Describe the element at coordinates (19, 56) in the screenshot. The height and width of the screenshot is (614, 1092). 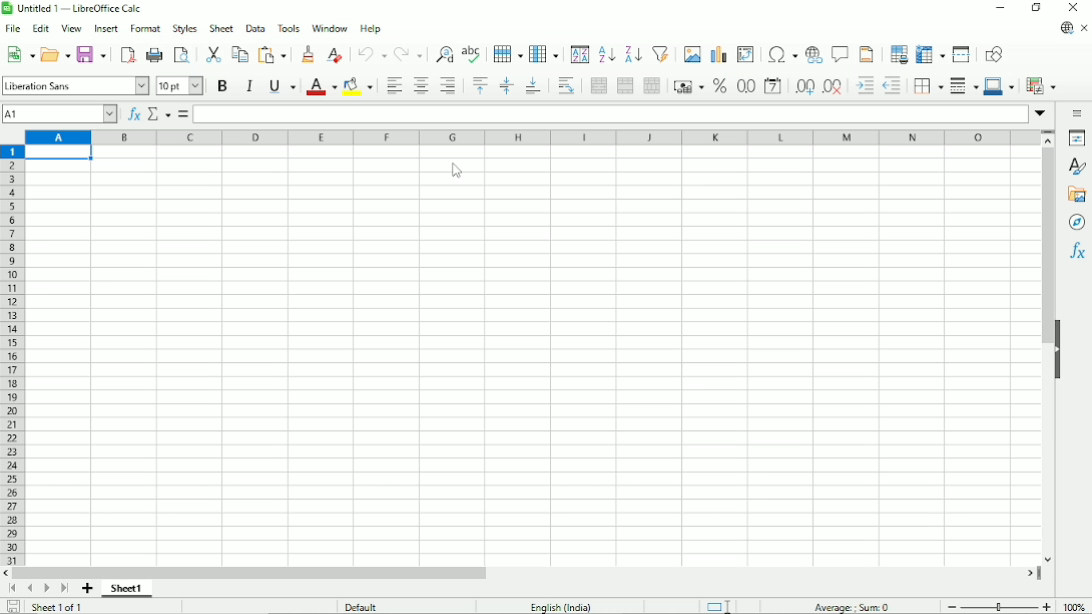
I see `New` at that location.